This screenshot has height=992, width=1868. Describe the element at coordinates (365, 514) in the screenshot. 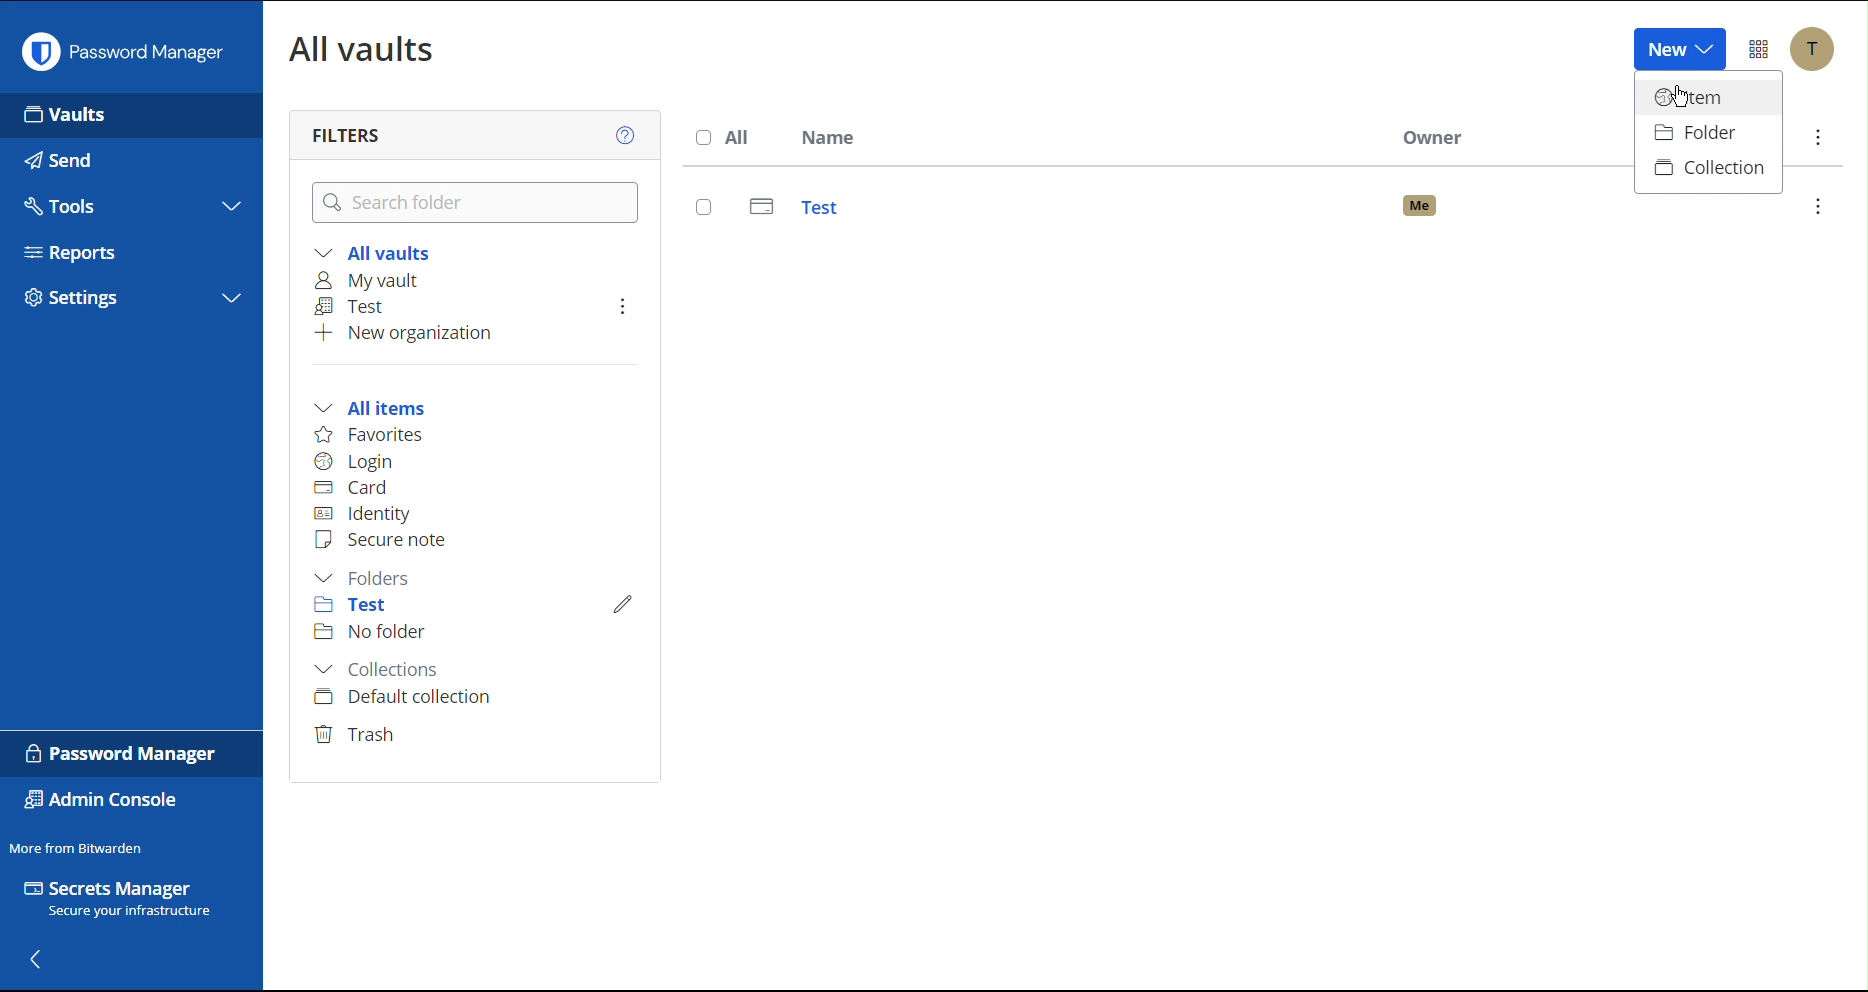

I see `Identity` at that location.